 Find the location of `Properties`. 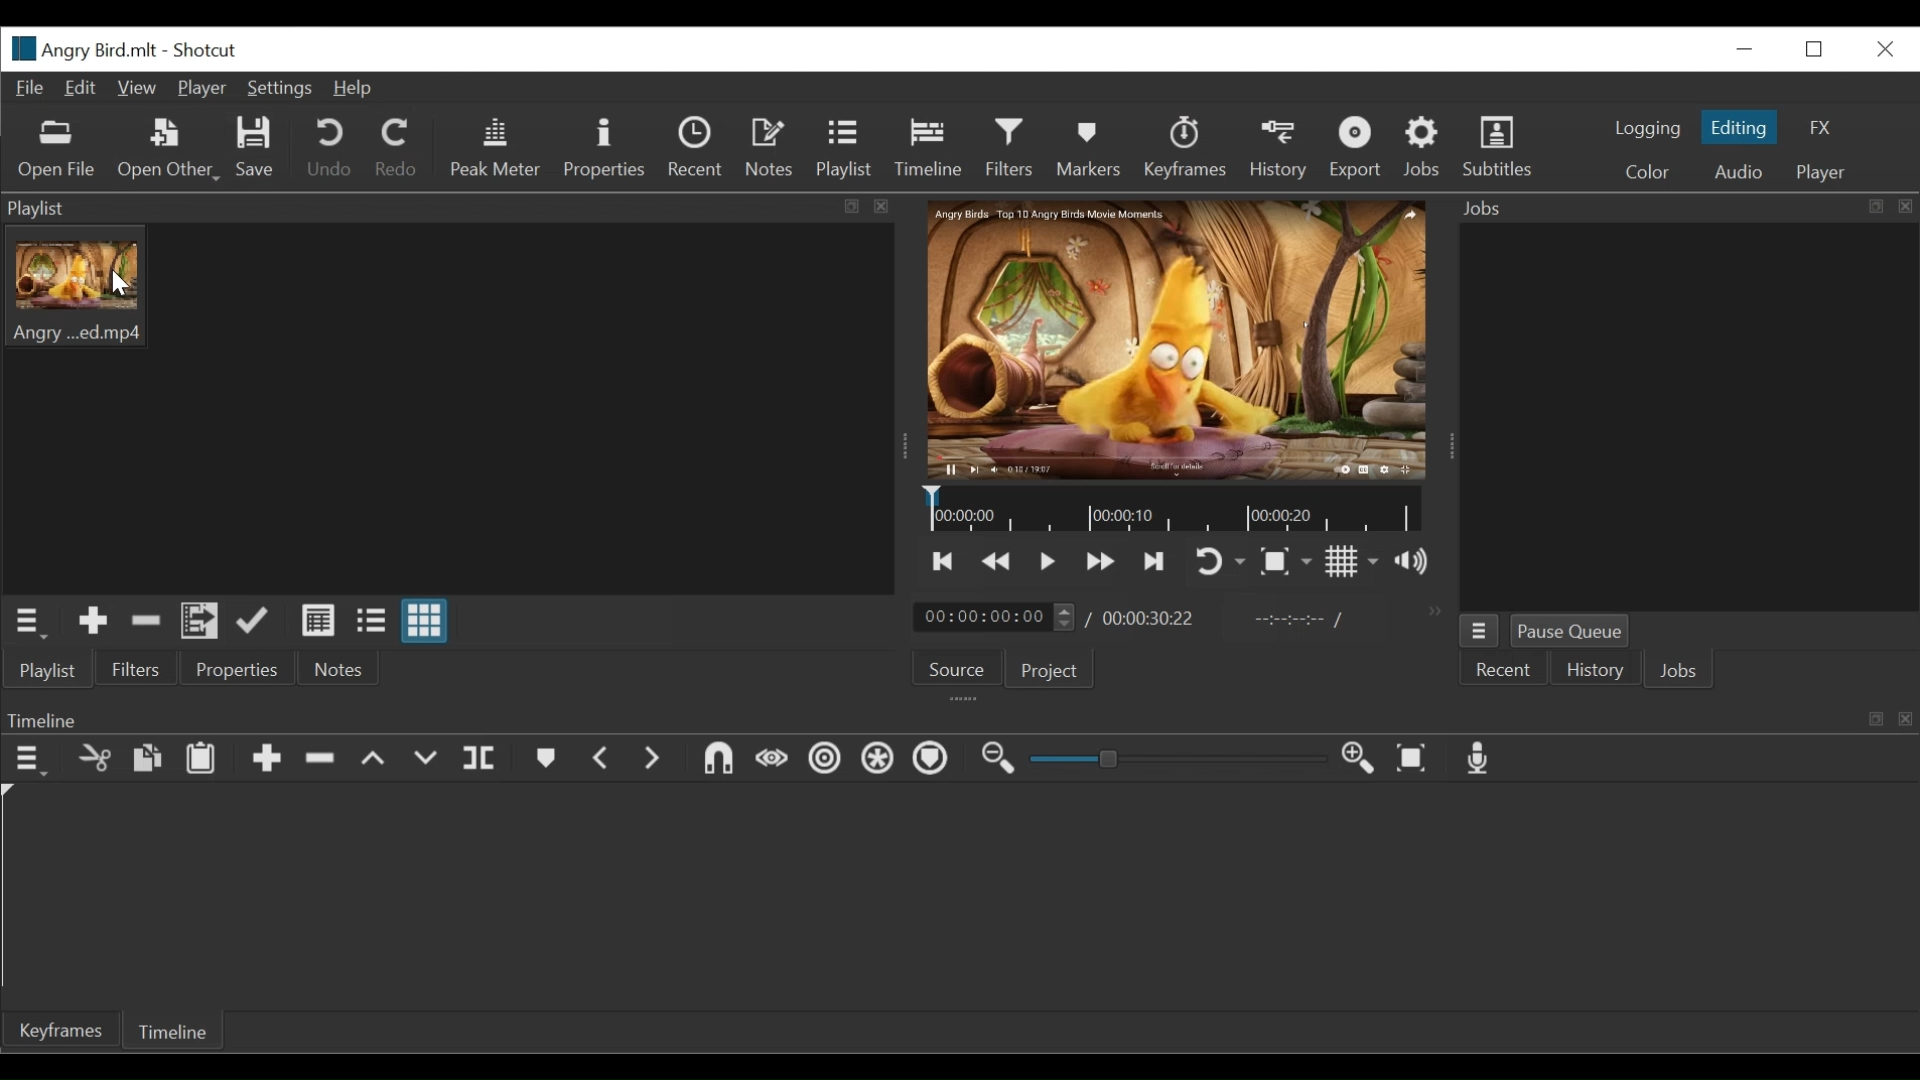

Properties is located at coordinates (232, 667).